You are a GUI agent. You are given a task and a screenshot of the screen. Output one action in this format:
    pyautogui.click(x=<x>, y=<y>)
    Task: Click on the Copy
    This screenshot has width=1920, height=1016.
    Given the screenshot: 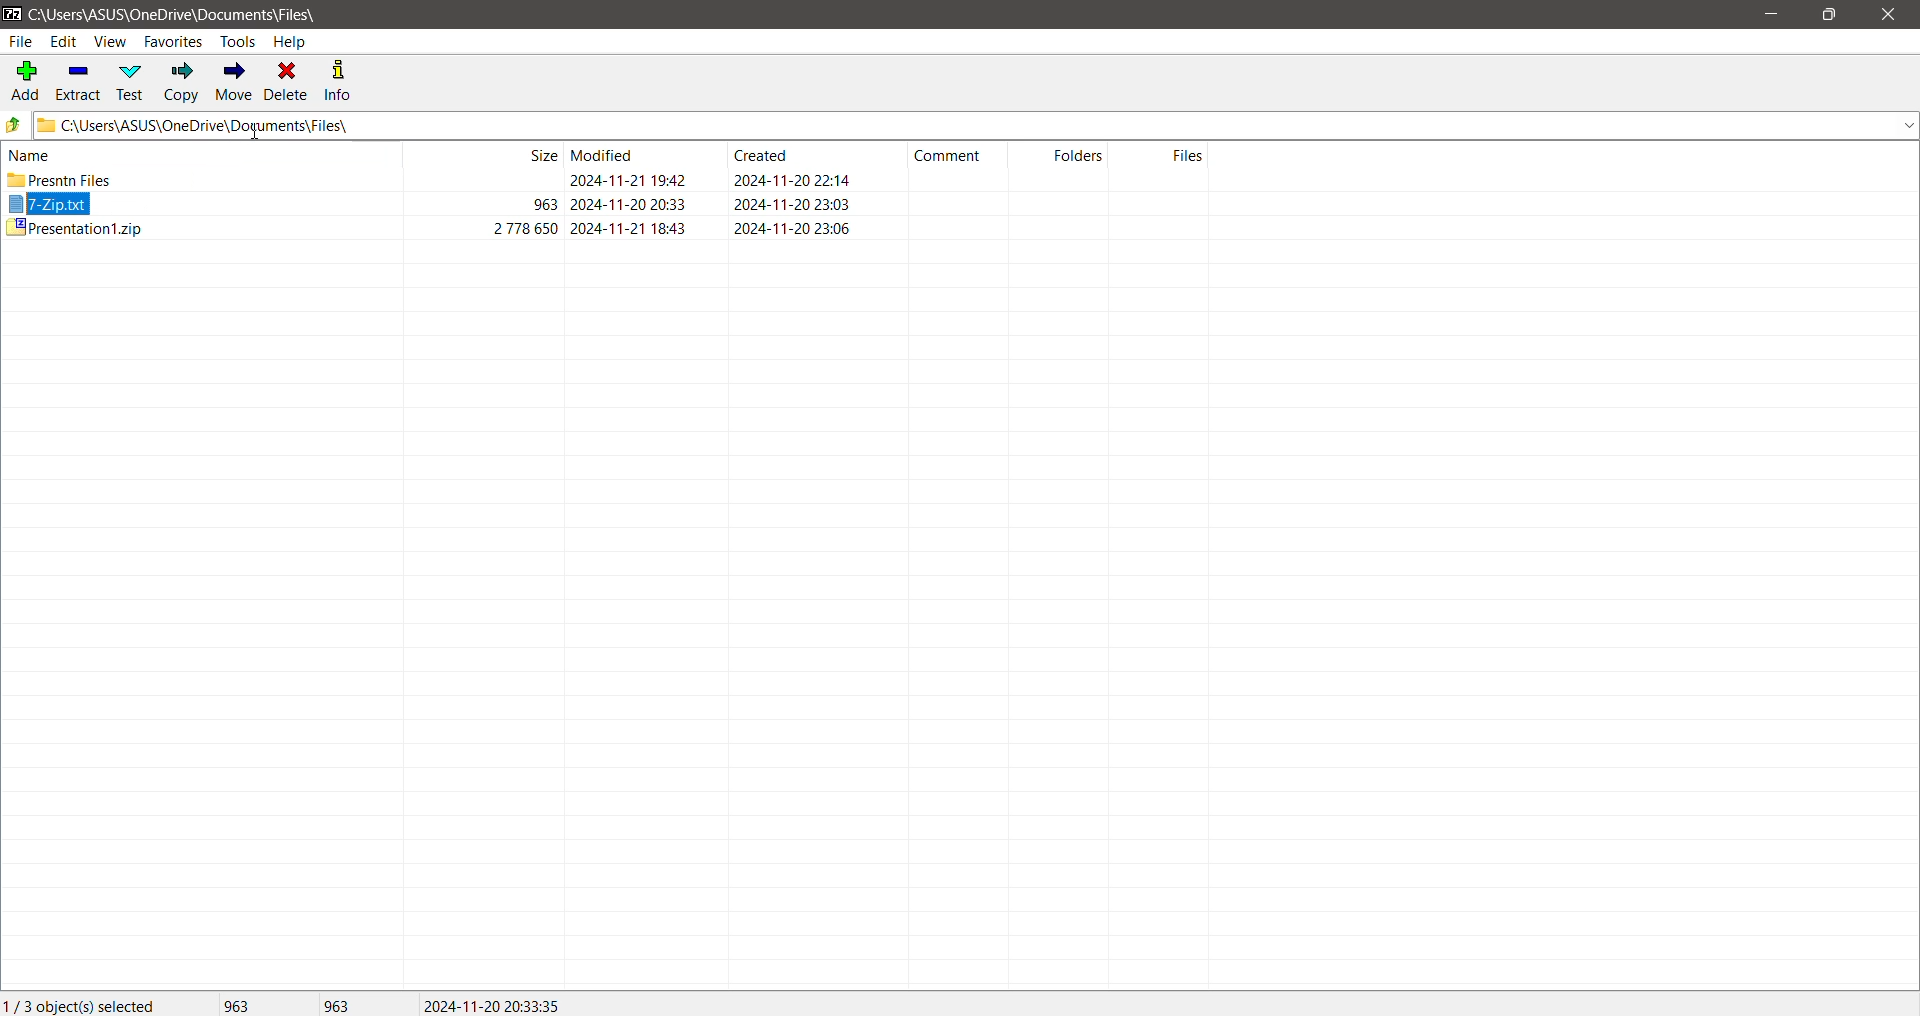 What is the action you would take?
    pyautogui.click(x=178, y=83)
    